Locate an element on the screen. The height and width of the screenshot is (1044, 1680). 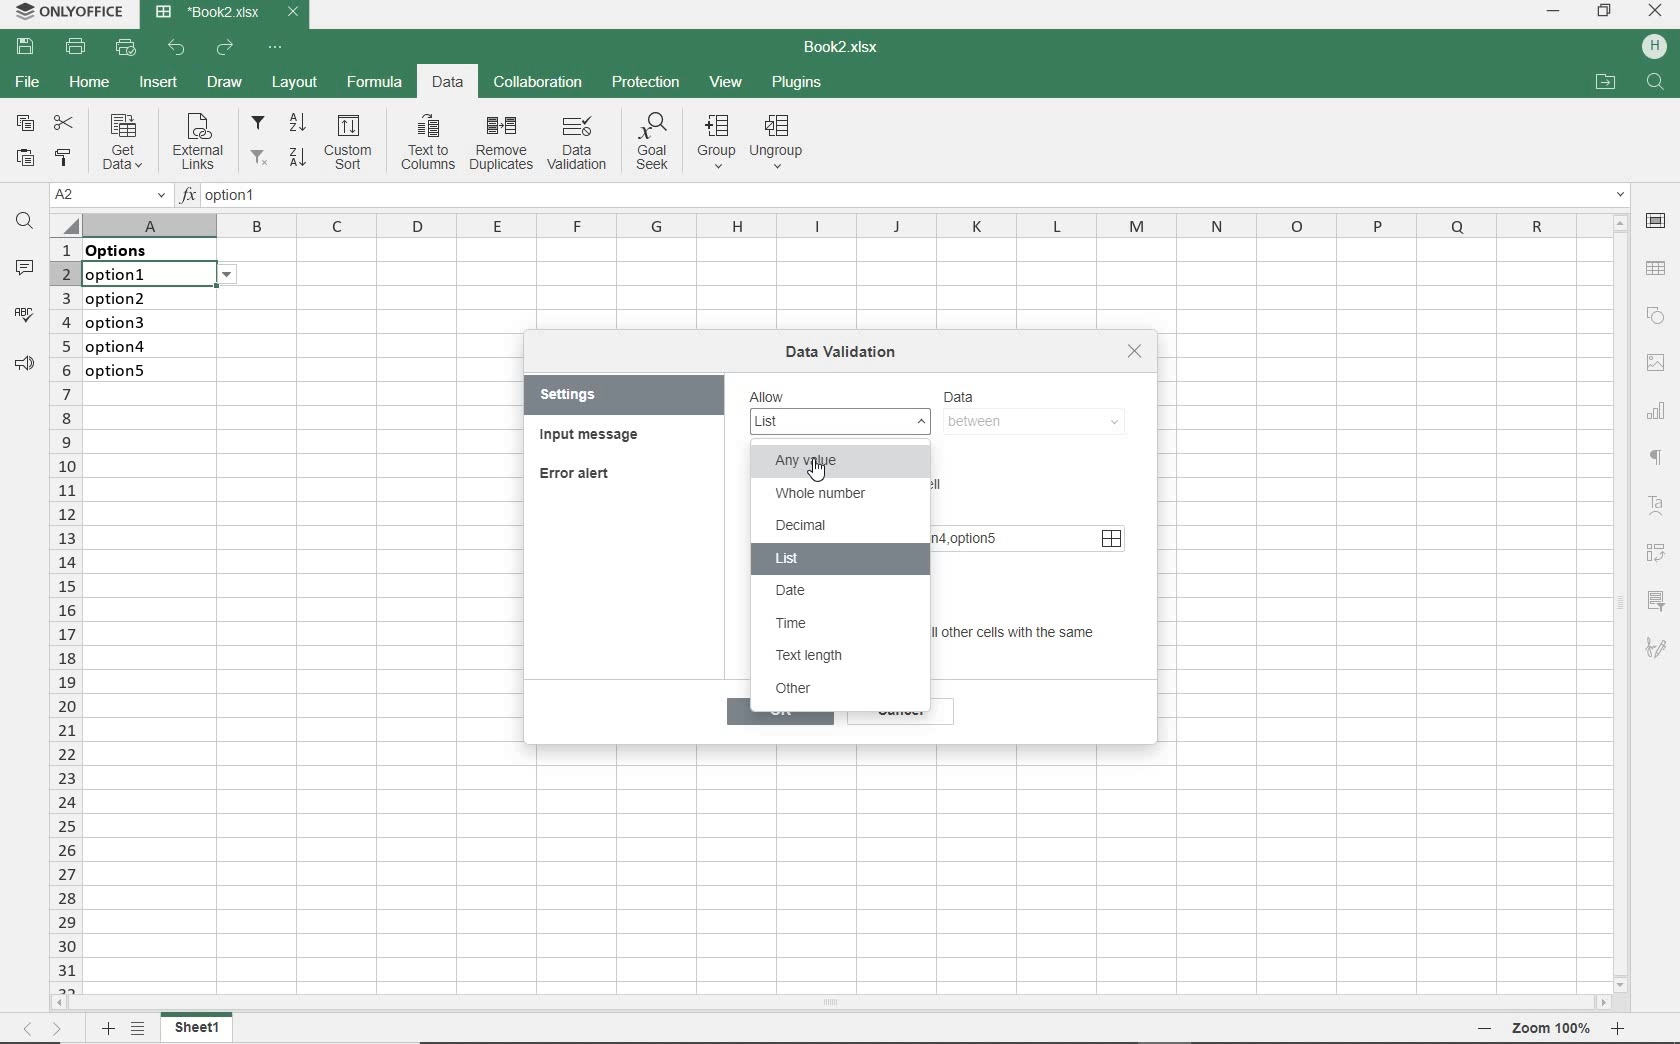
LIST OF SHEETS is located at coordinates (137, 1029).